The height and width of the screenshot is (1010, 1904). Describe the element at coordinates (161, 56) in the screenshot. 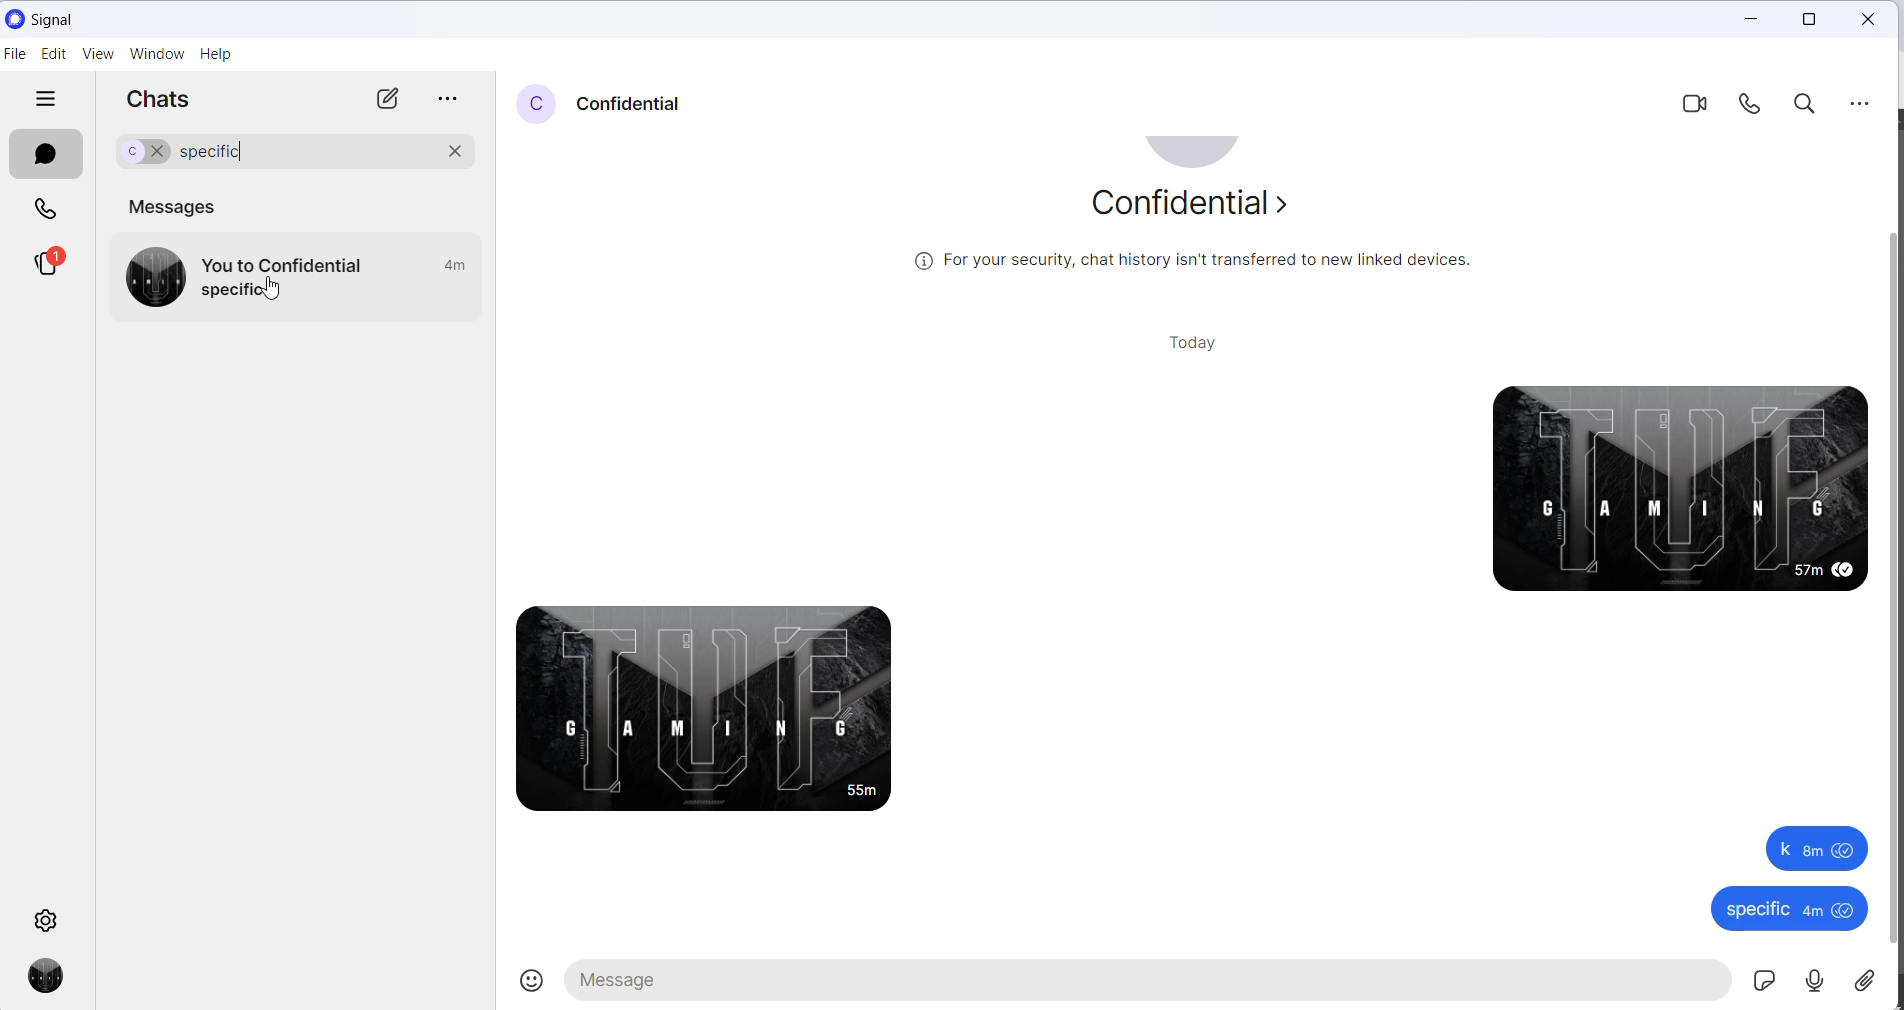

I see `window` at that location.